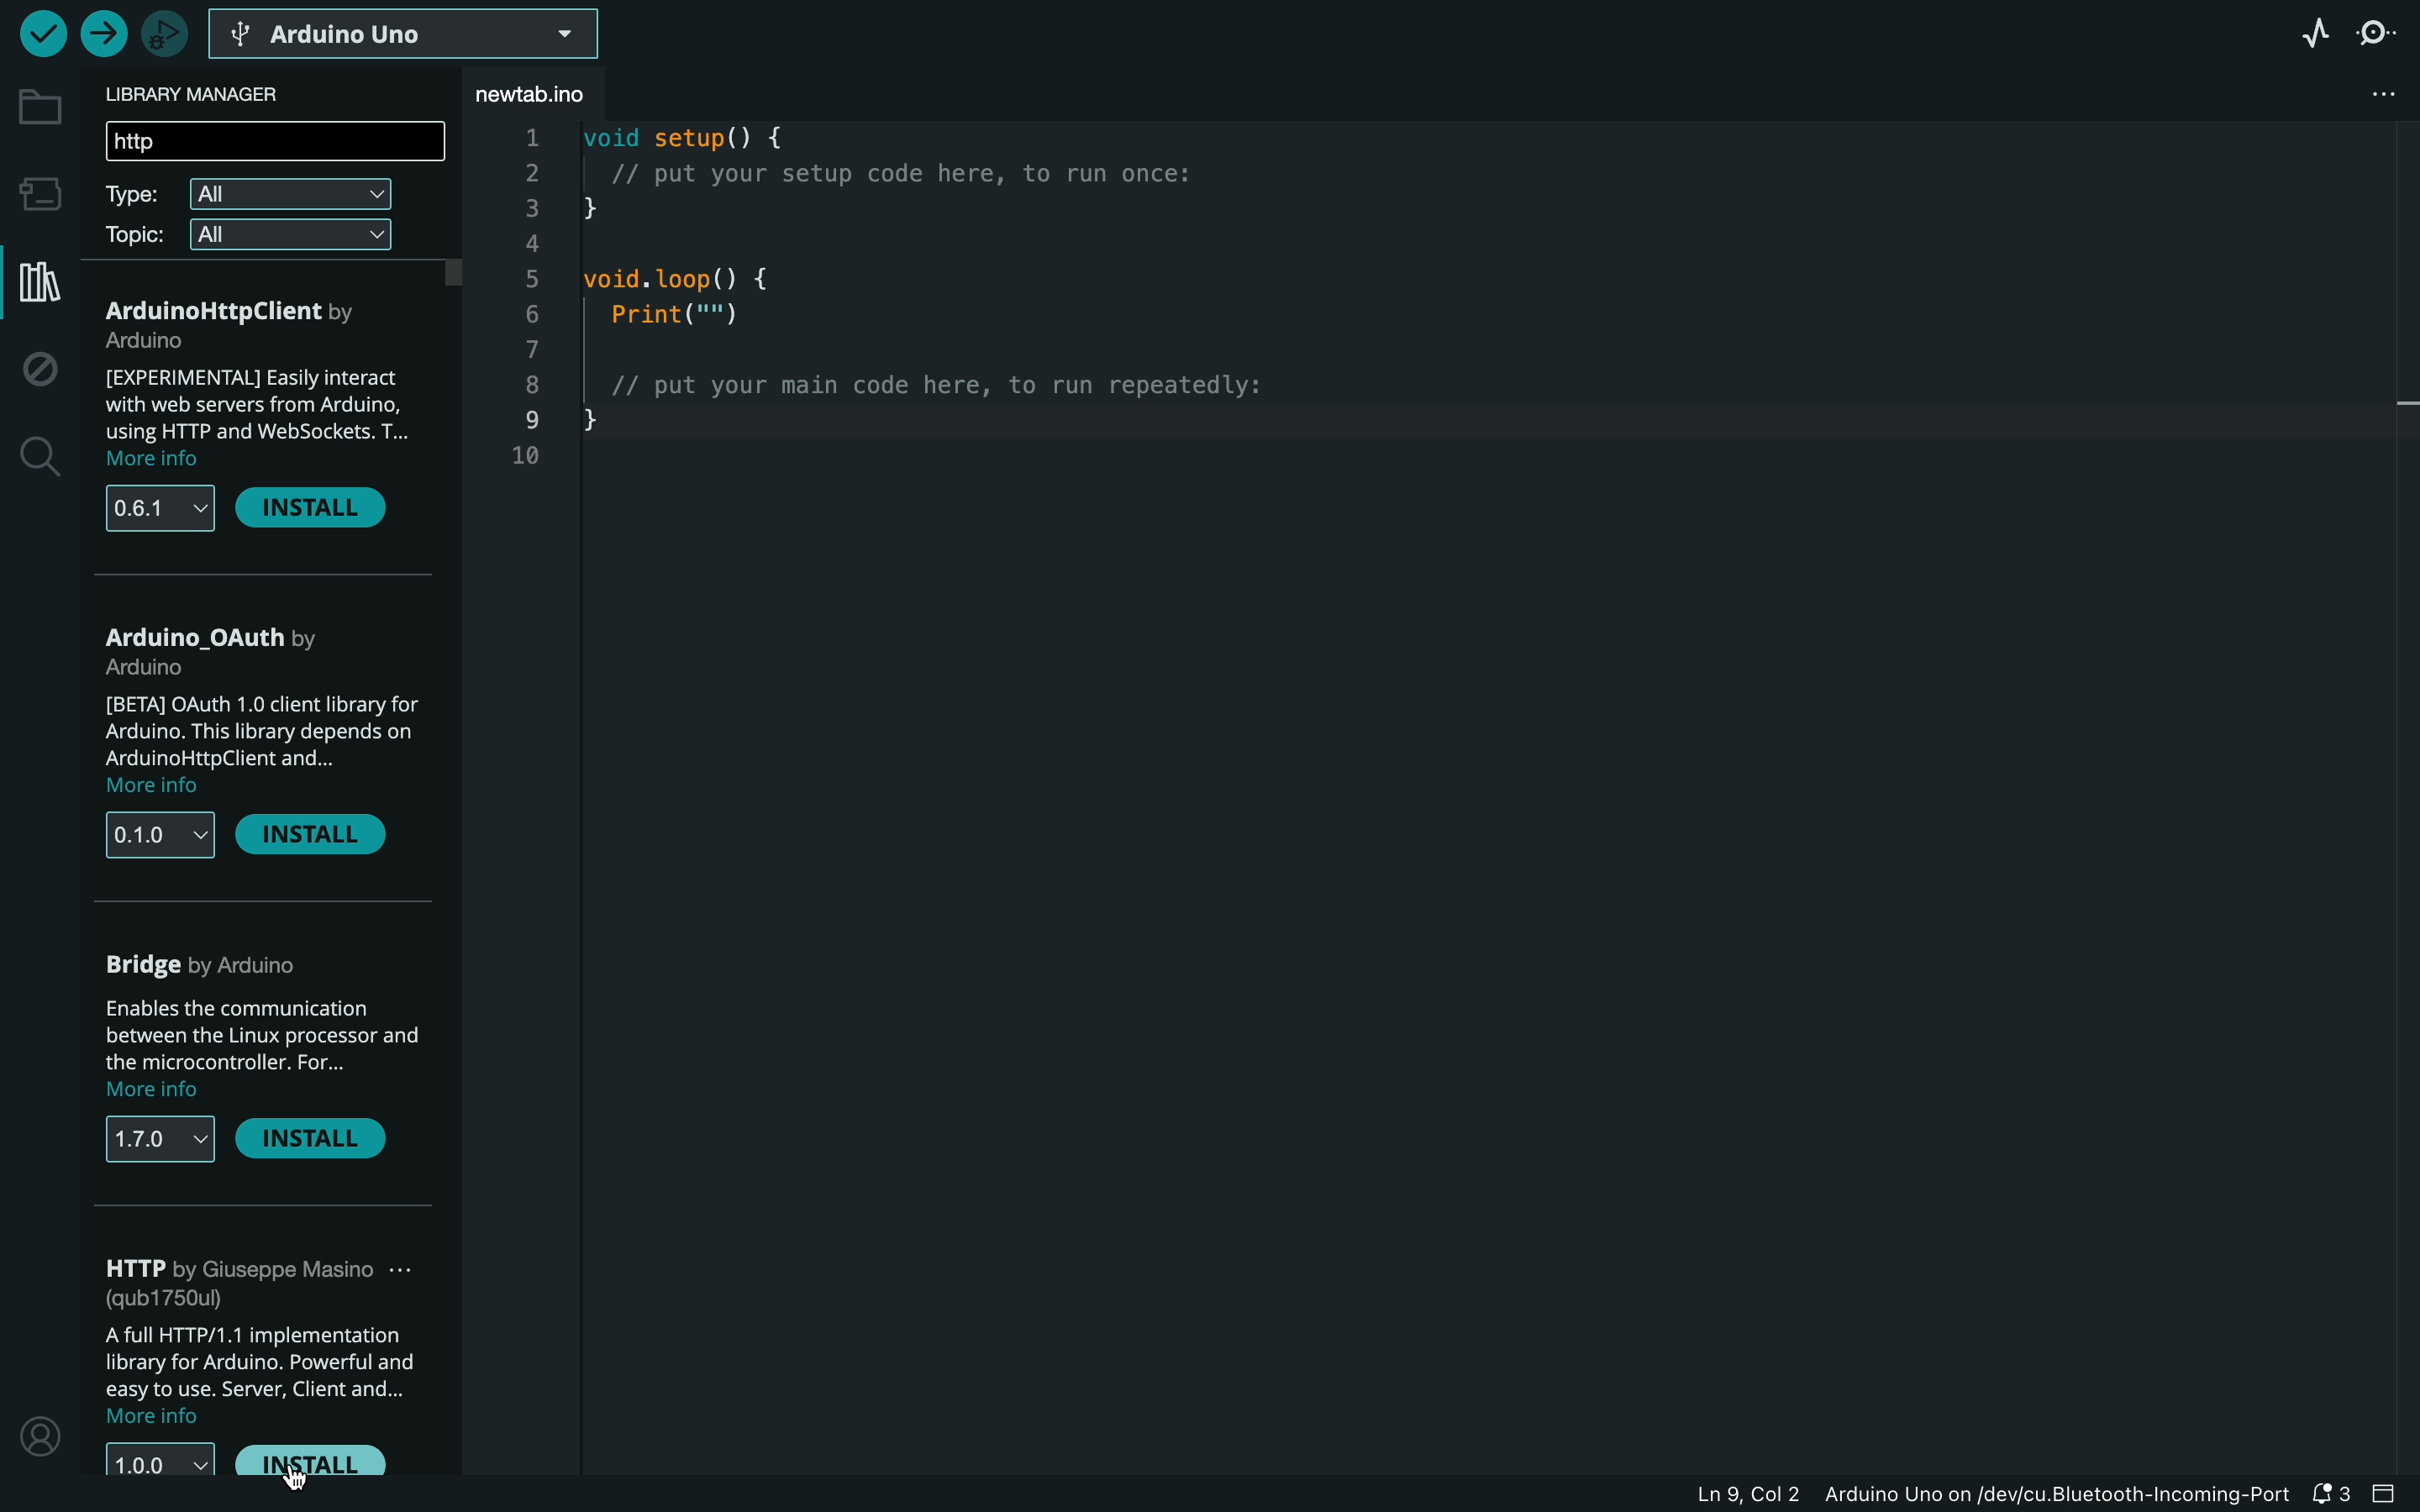  I want to click on install, so click(327, 1459).